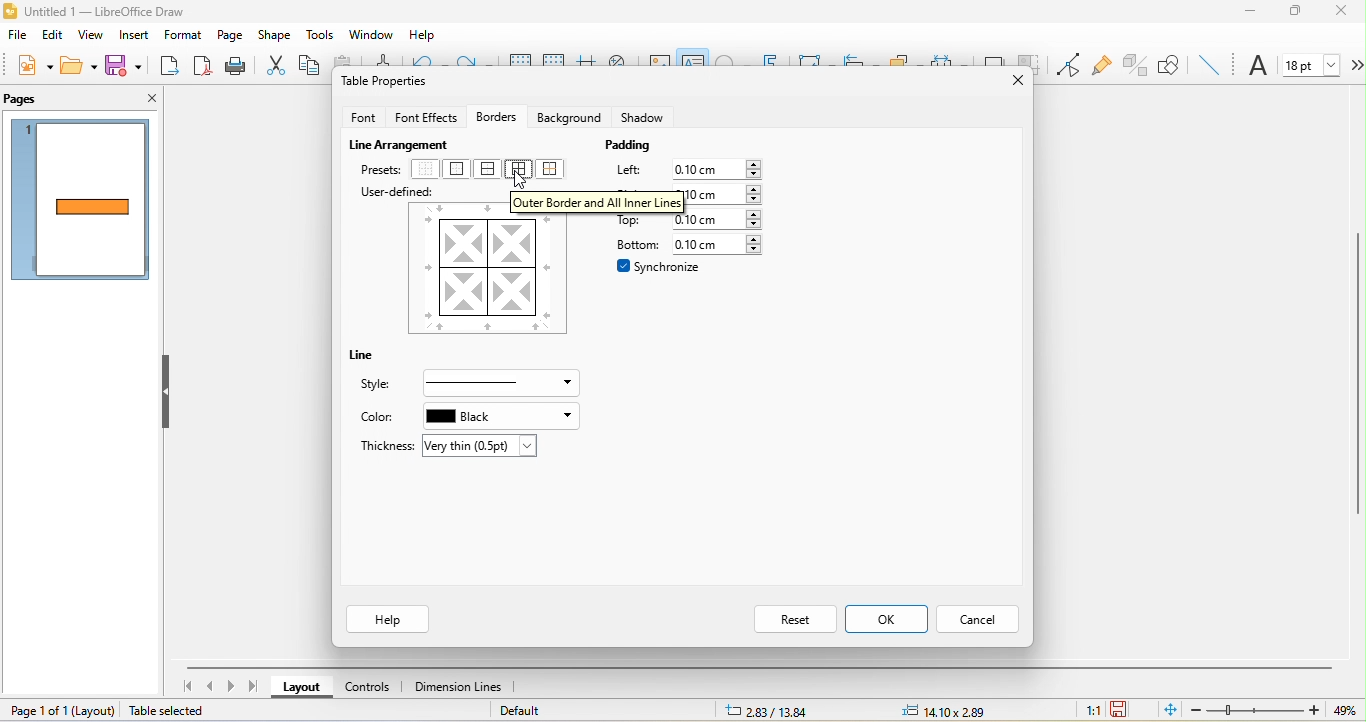 This screenshot has height=722, width=1366. I want to click on 49%, so click(1343, 711).